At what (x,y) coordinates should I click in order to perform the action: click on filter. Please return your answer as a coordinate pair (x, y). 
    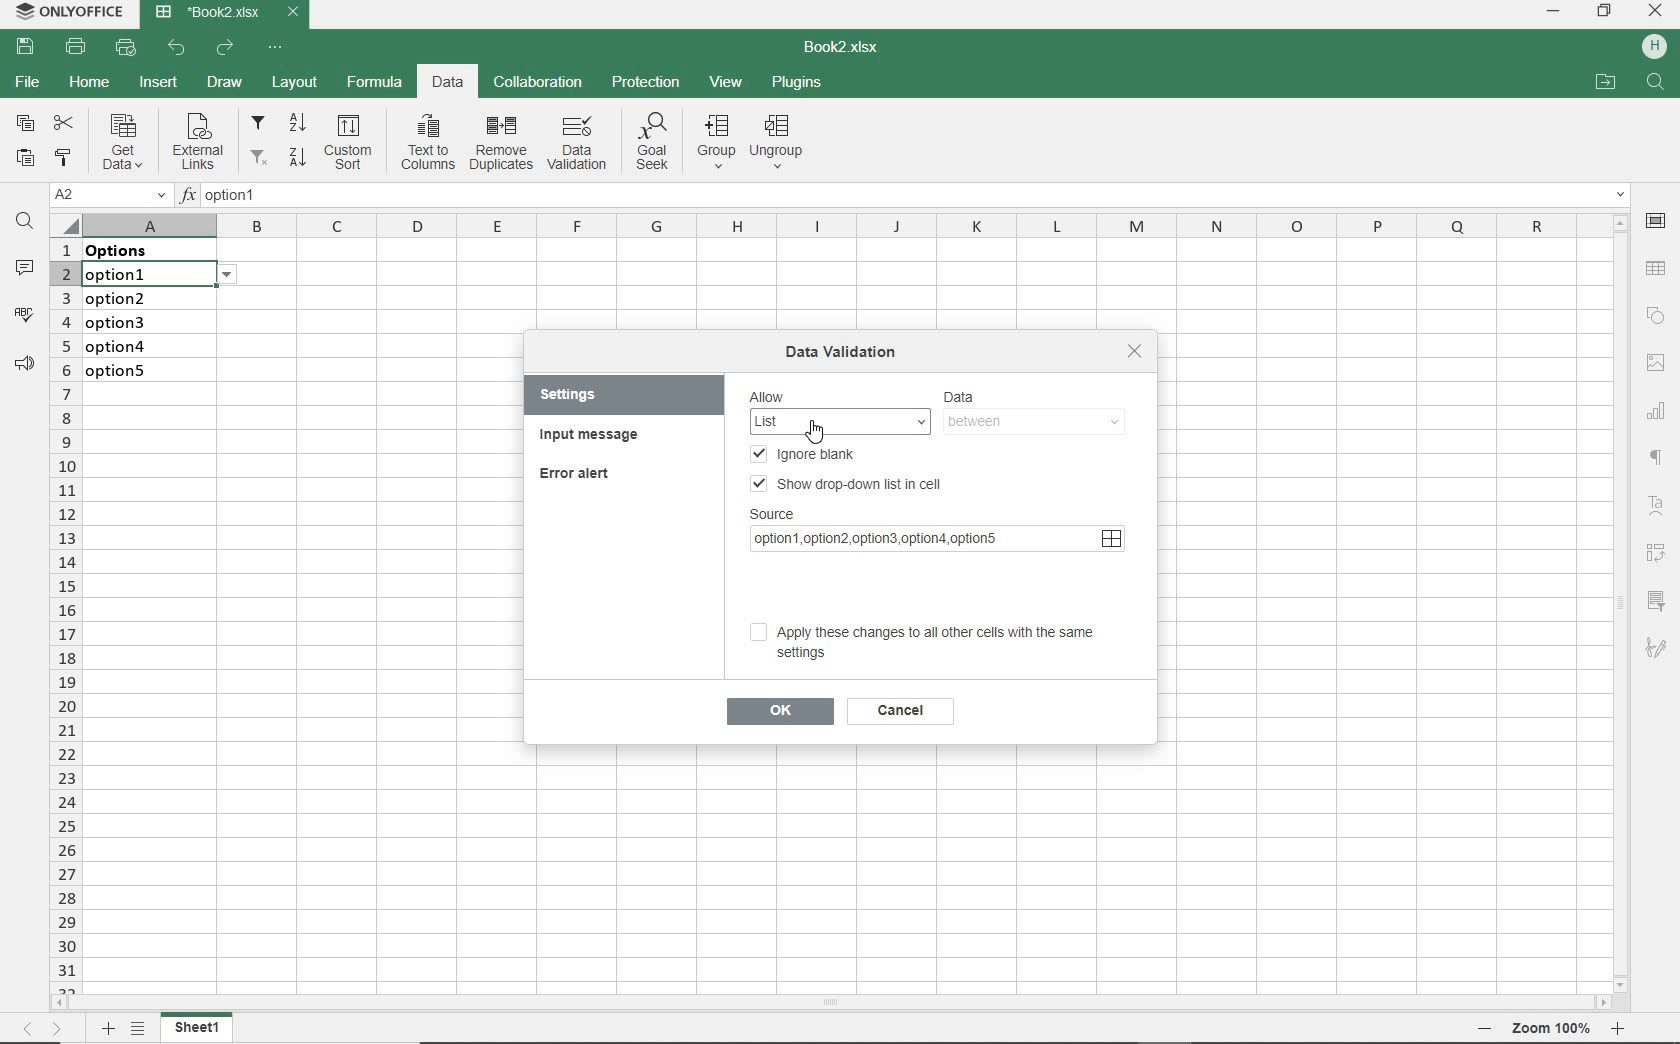
    Looking at the image, I should click on (1660, 597).